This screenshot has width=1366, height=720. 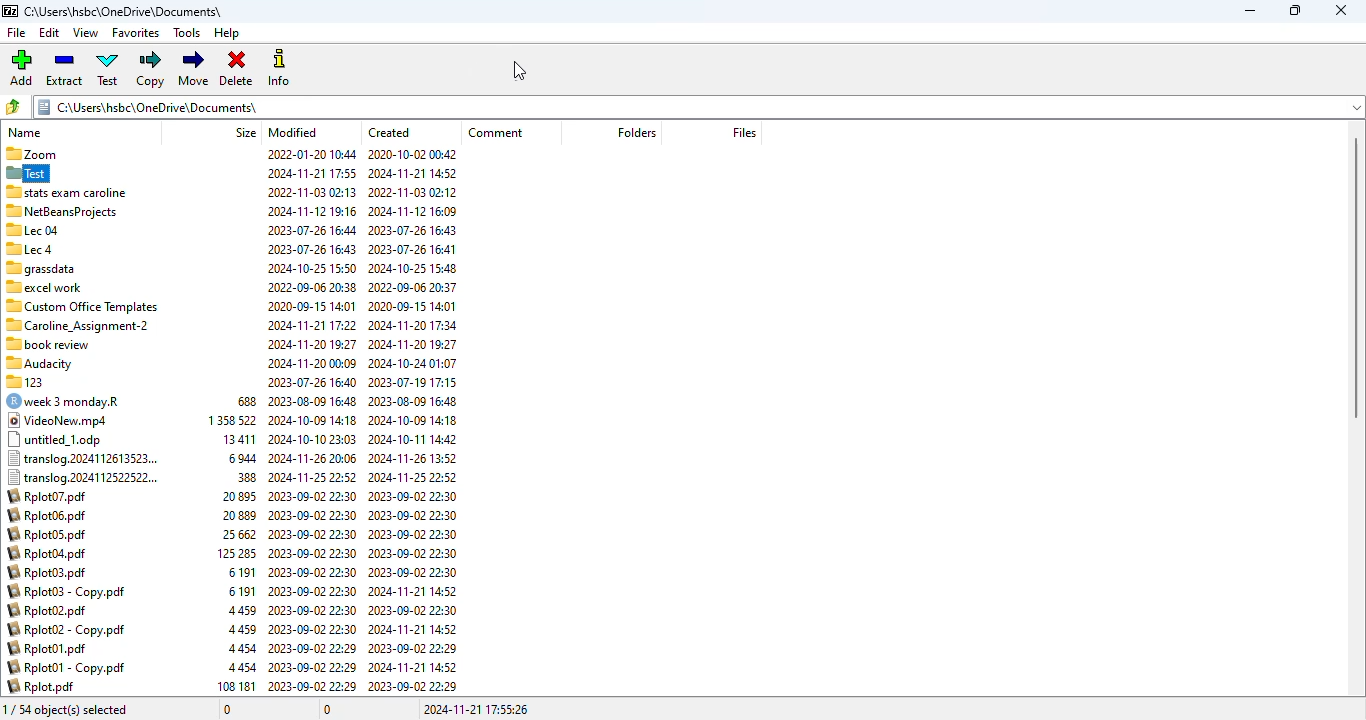 What do you see at coordinates (415, 535) in the screenshot?
I see `2023-09-02 22:30` at bounding box center [415, 535].